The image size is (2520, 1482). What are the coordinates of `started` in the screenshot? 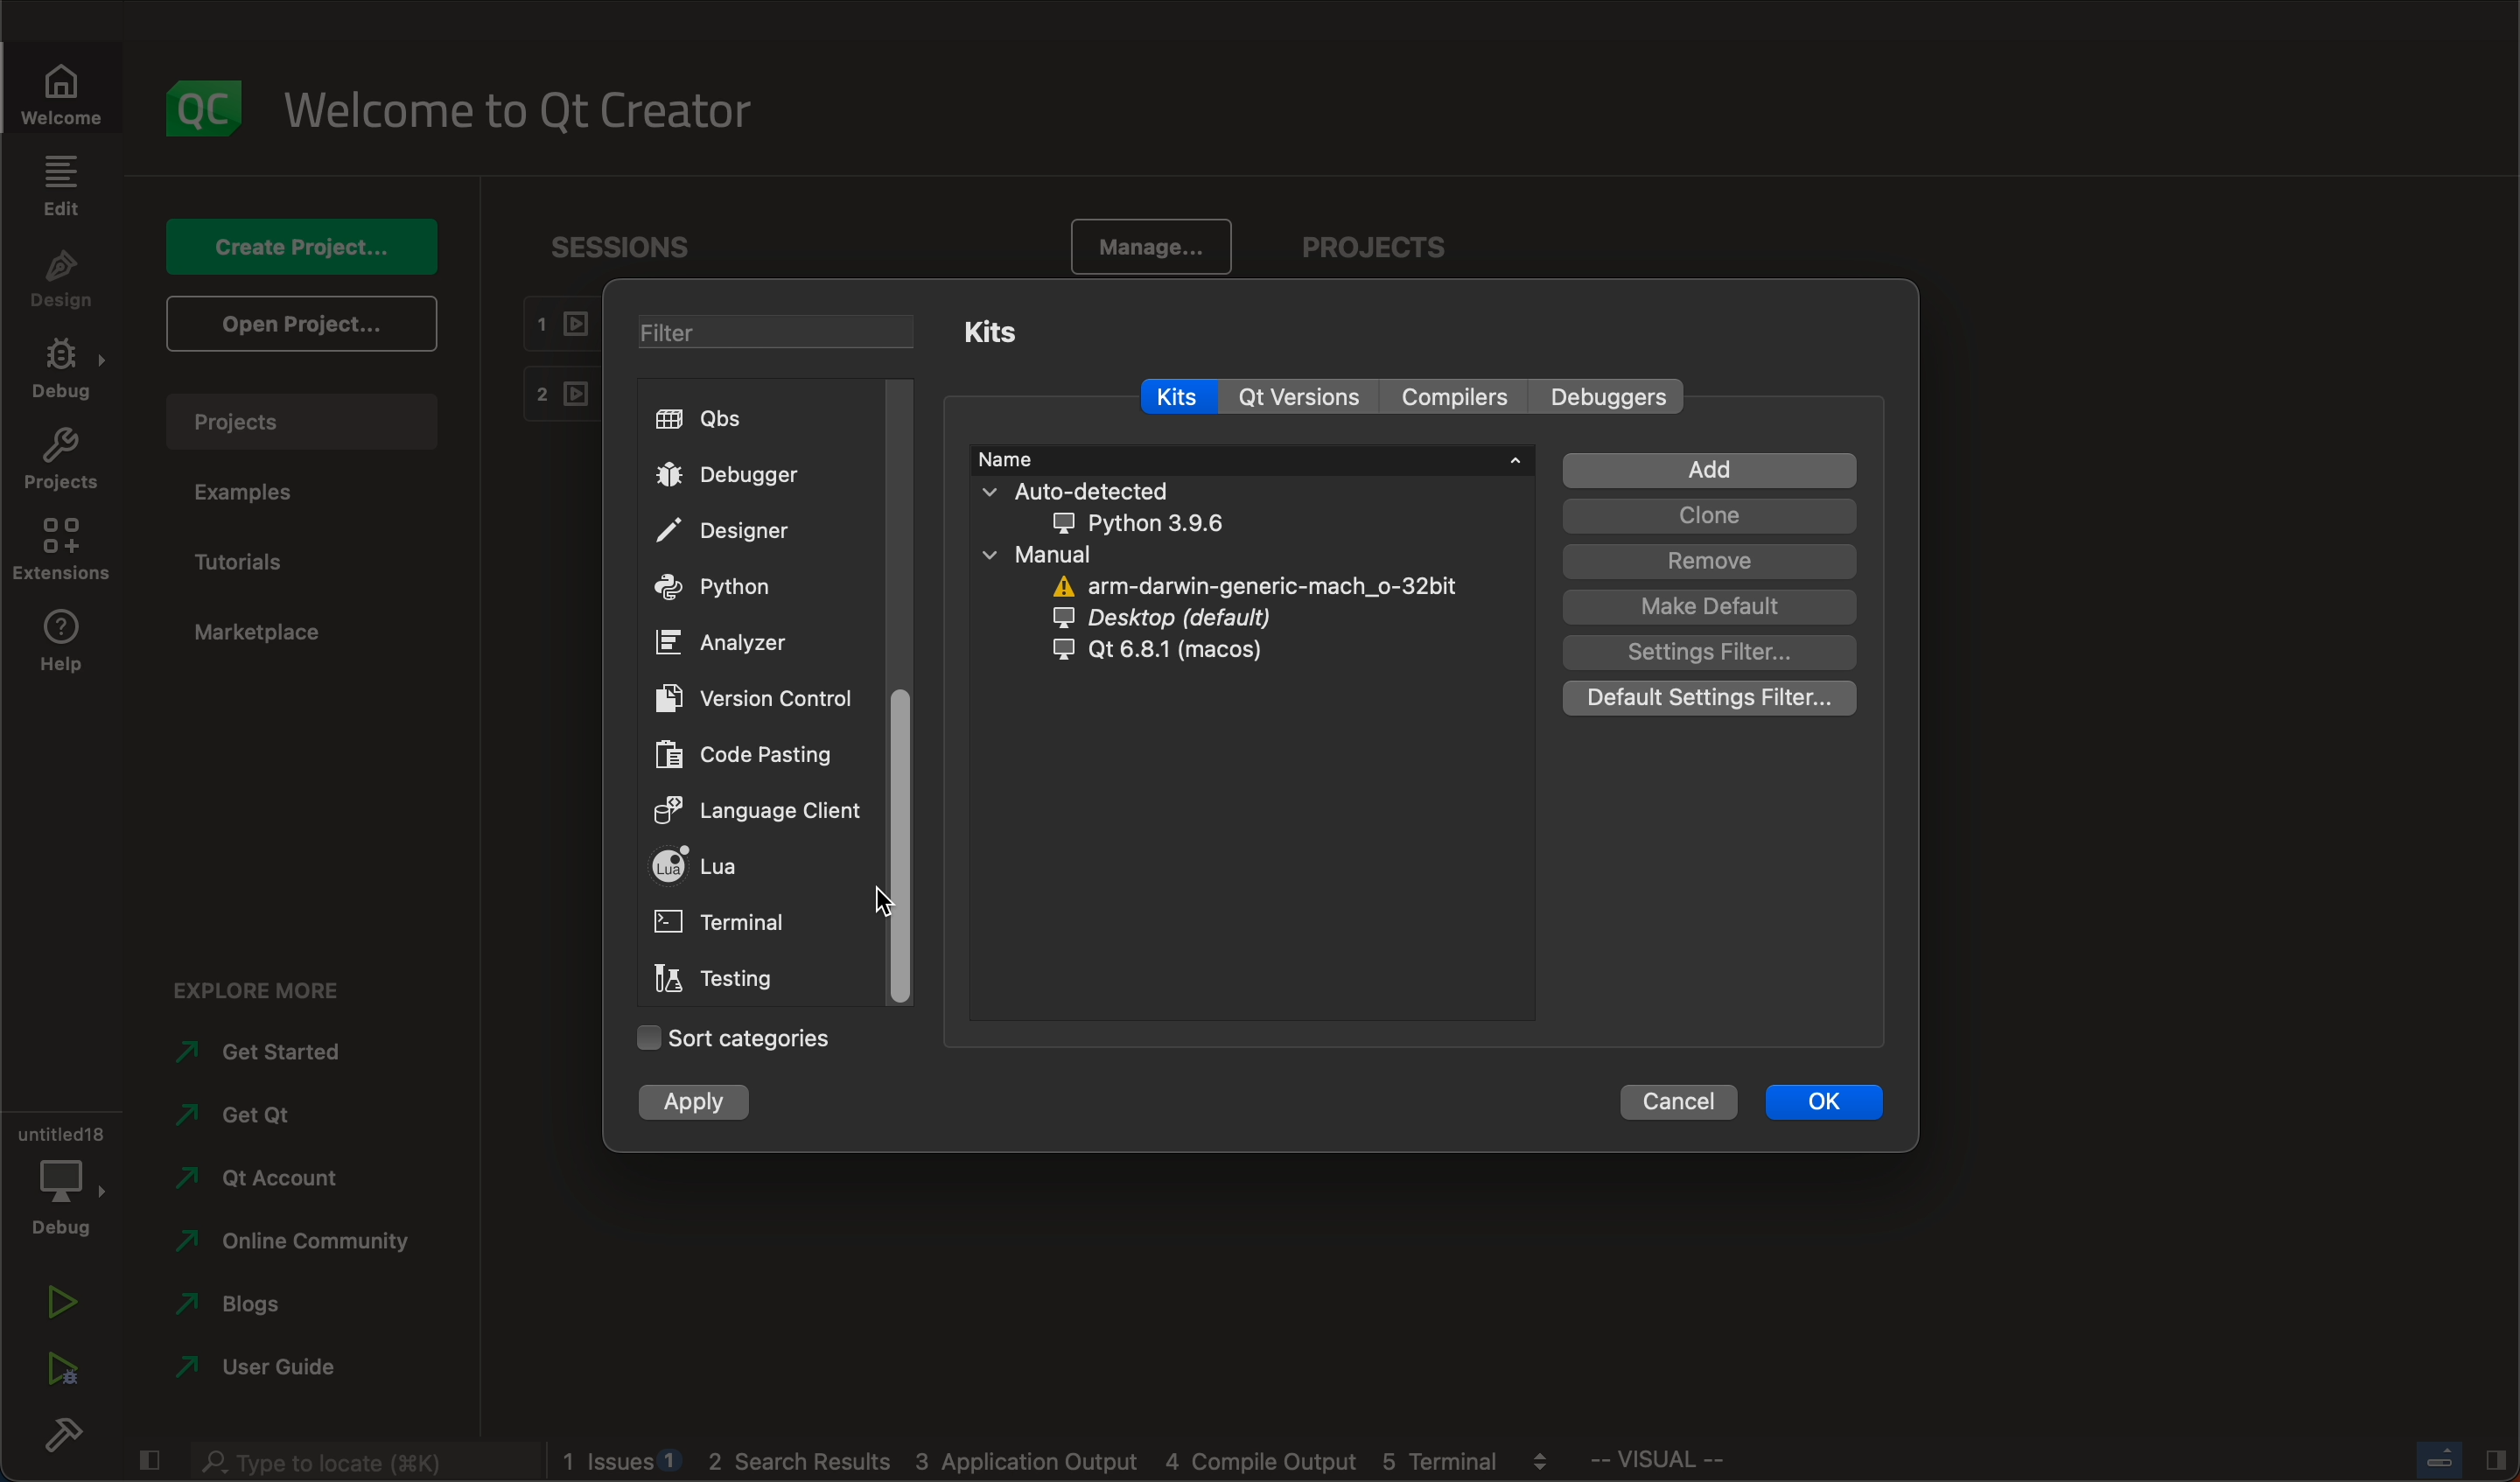 It's located at (275, 1053).